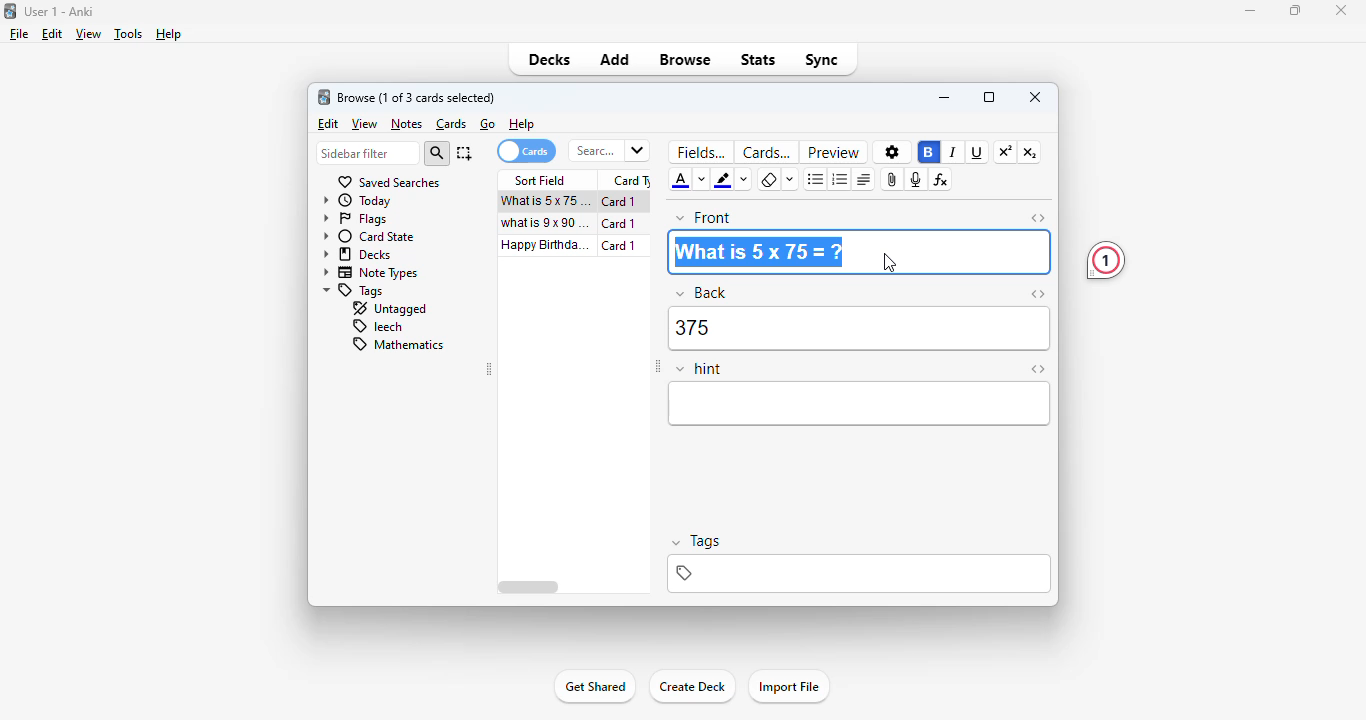 The image size is (1366, 720). What do you see at coordinates (594, 688) in the screenshot?
I see `get shared` at bounding box center [594, 688].